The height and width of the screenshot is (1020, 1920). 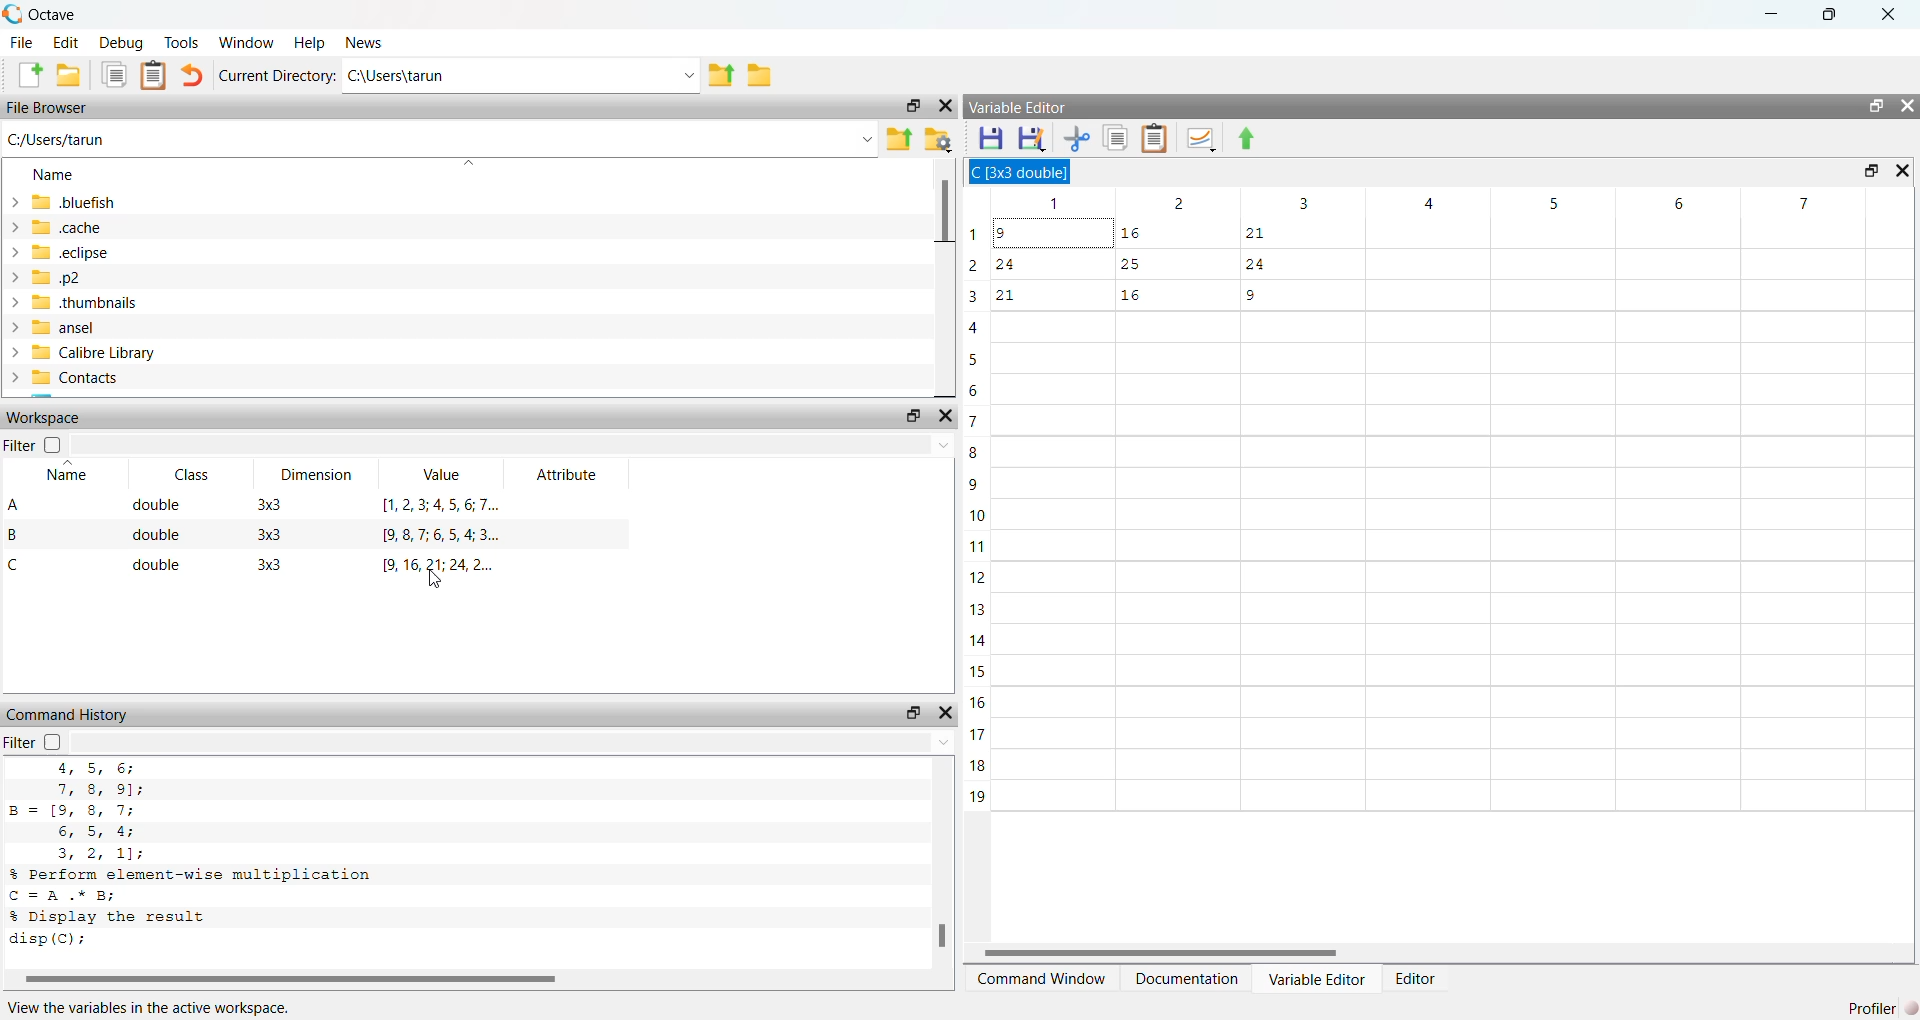 I want to click on Class, so click(x=194, y=474).